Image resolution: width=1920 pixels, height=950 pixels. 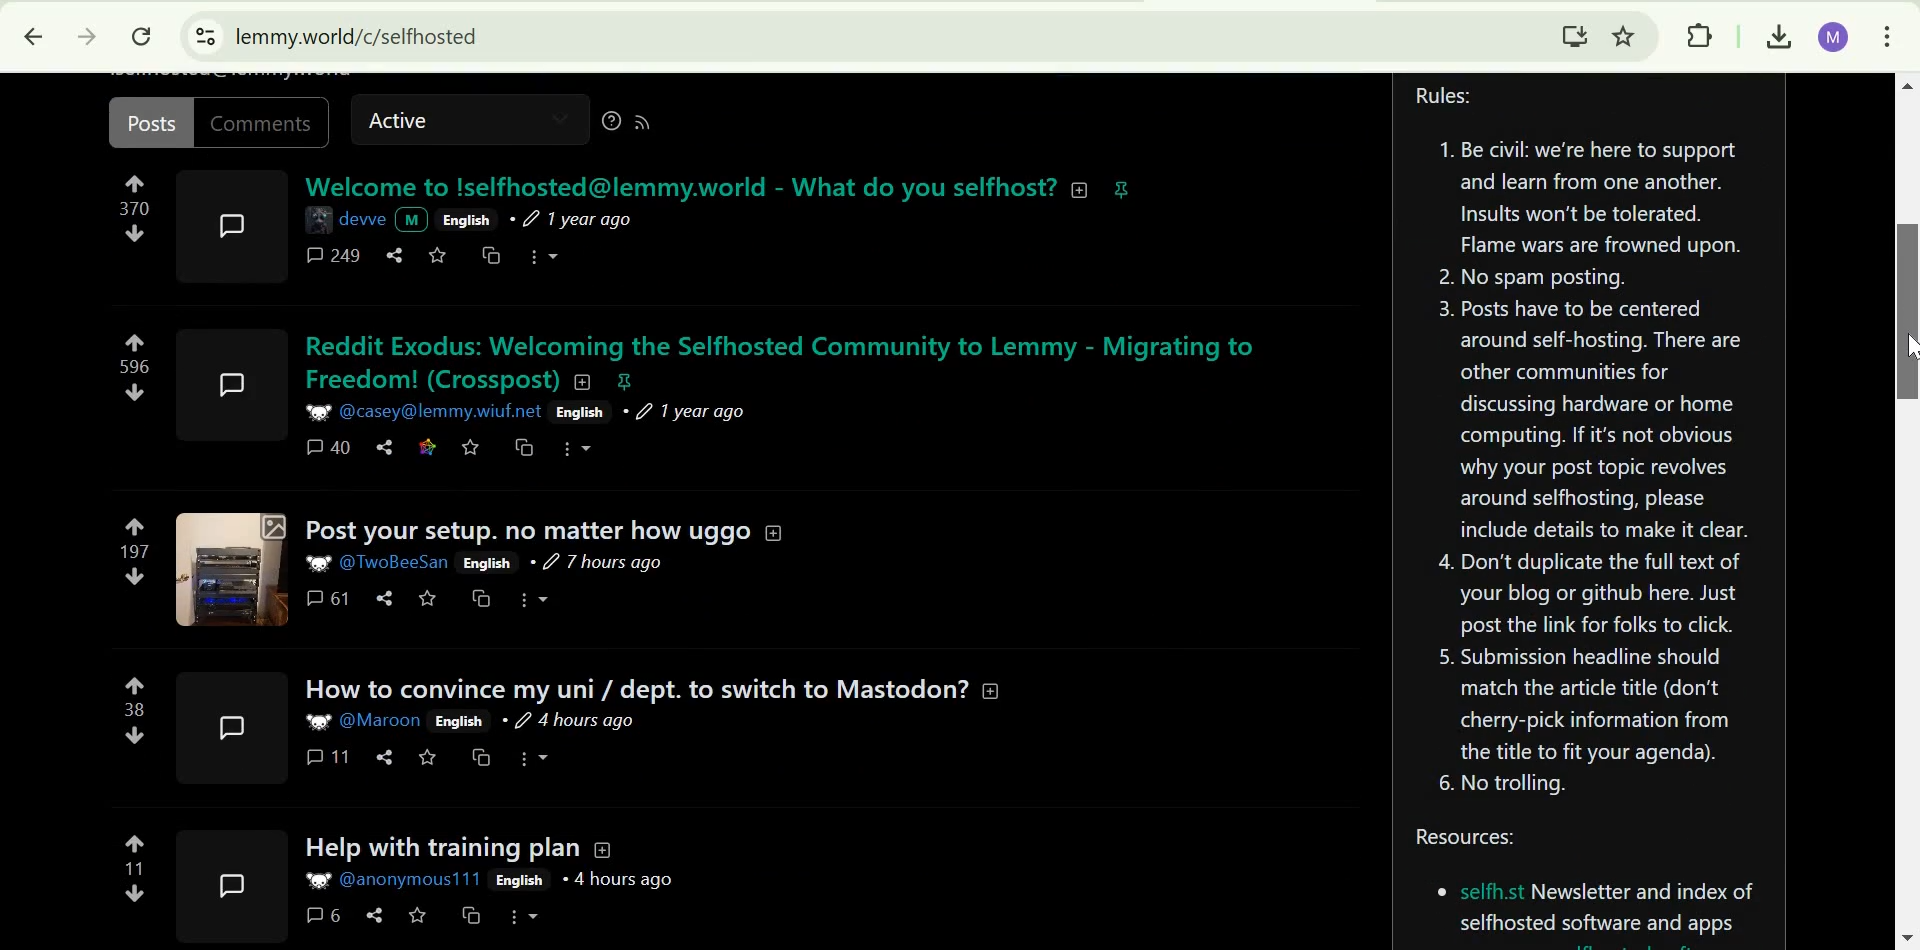 I want to click on comments, so click(x=330, y=257).